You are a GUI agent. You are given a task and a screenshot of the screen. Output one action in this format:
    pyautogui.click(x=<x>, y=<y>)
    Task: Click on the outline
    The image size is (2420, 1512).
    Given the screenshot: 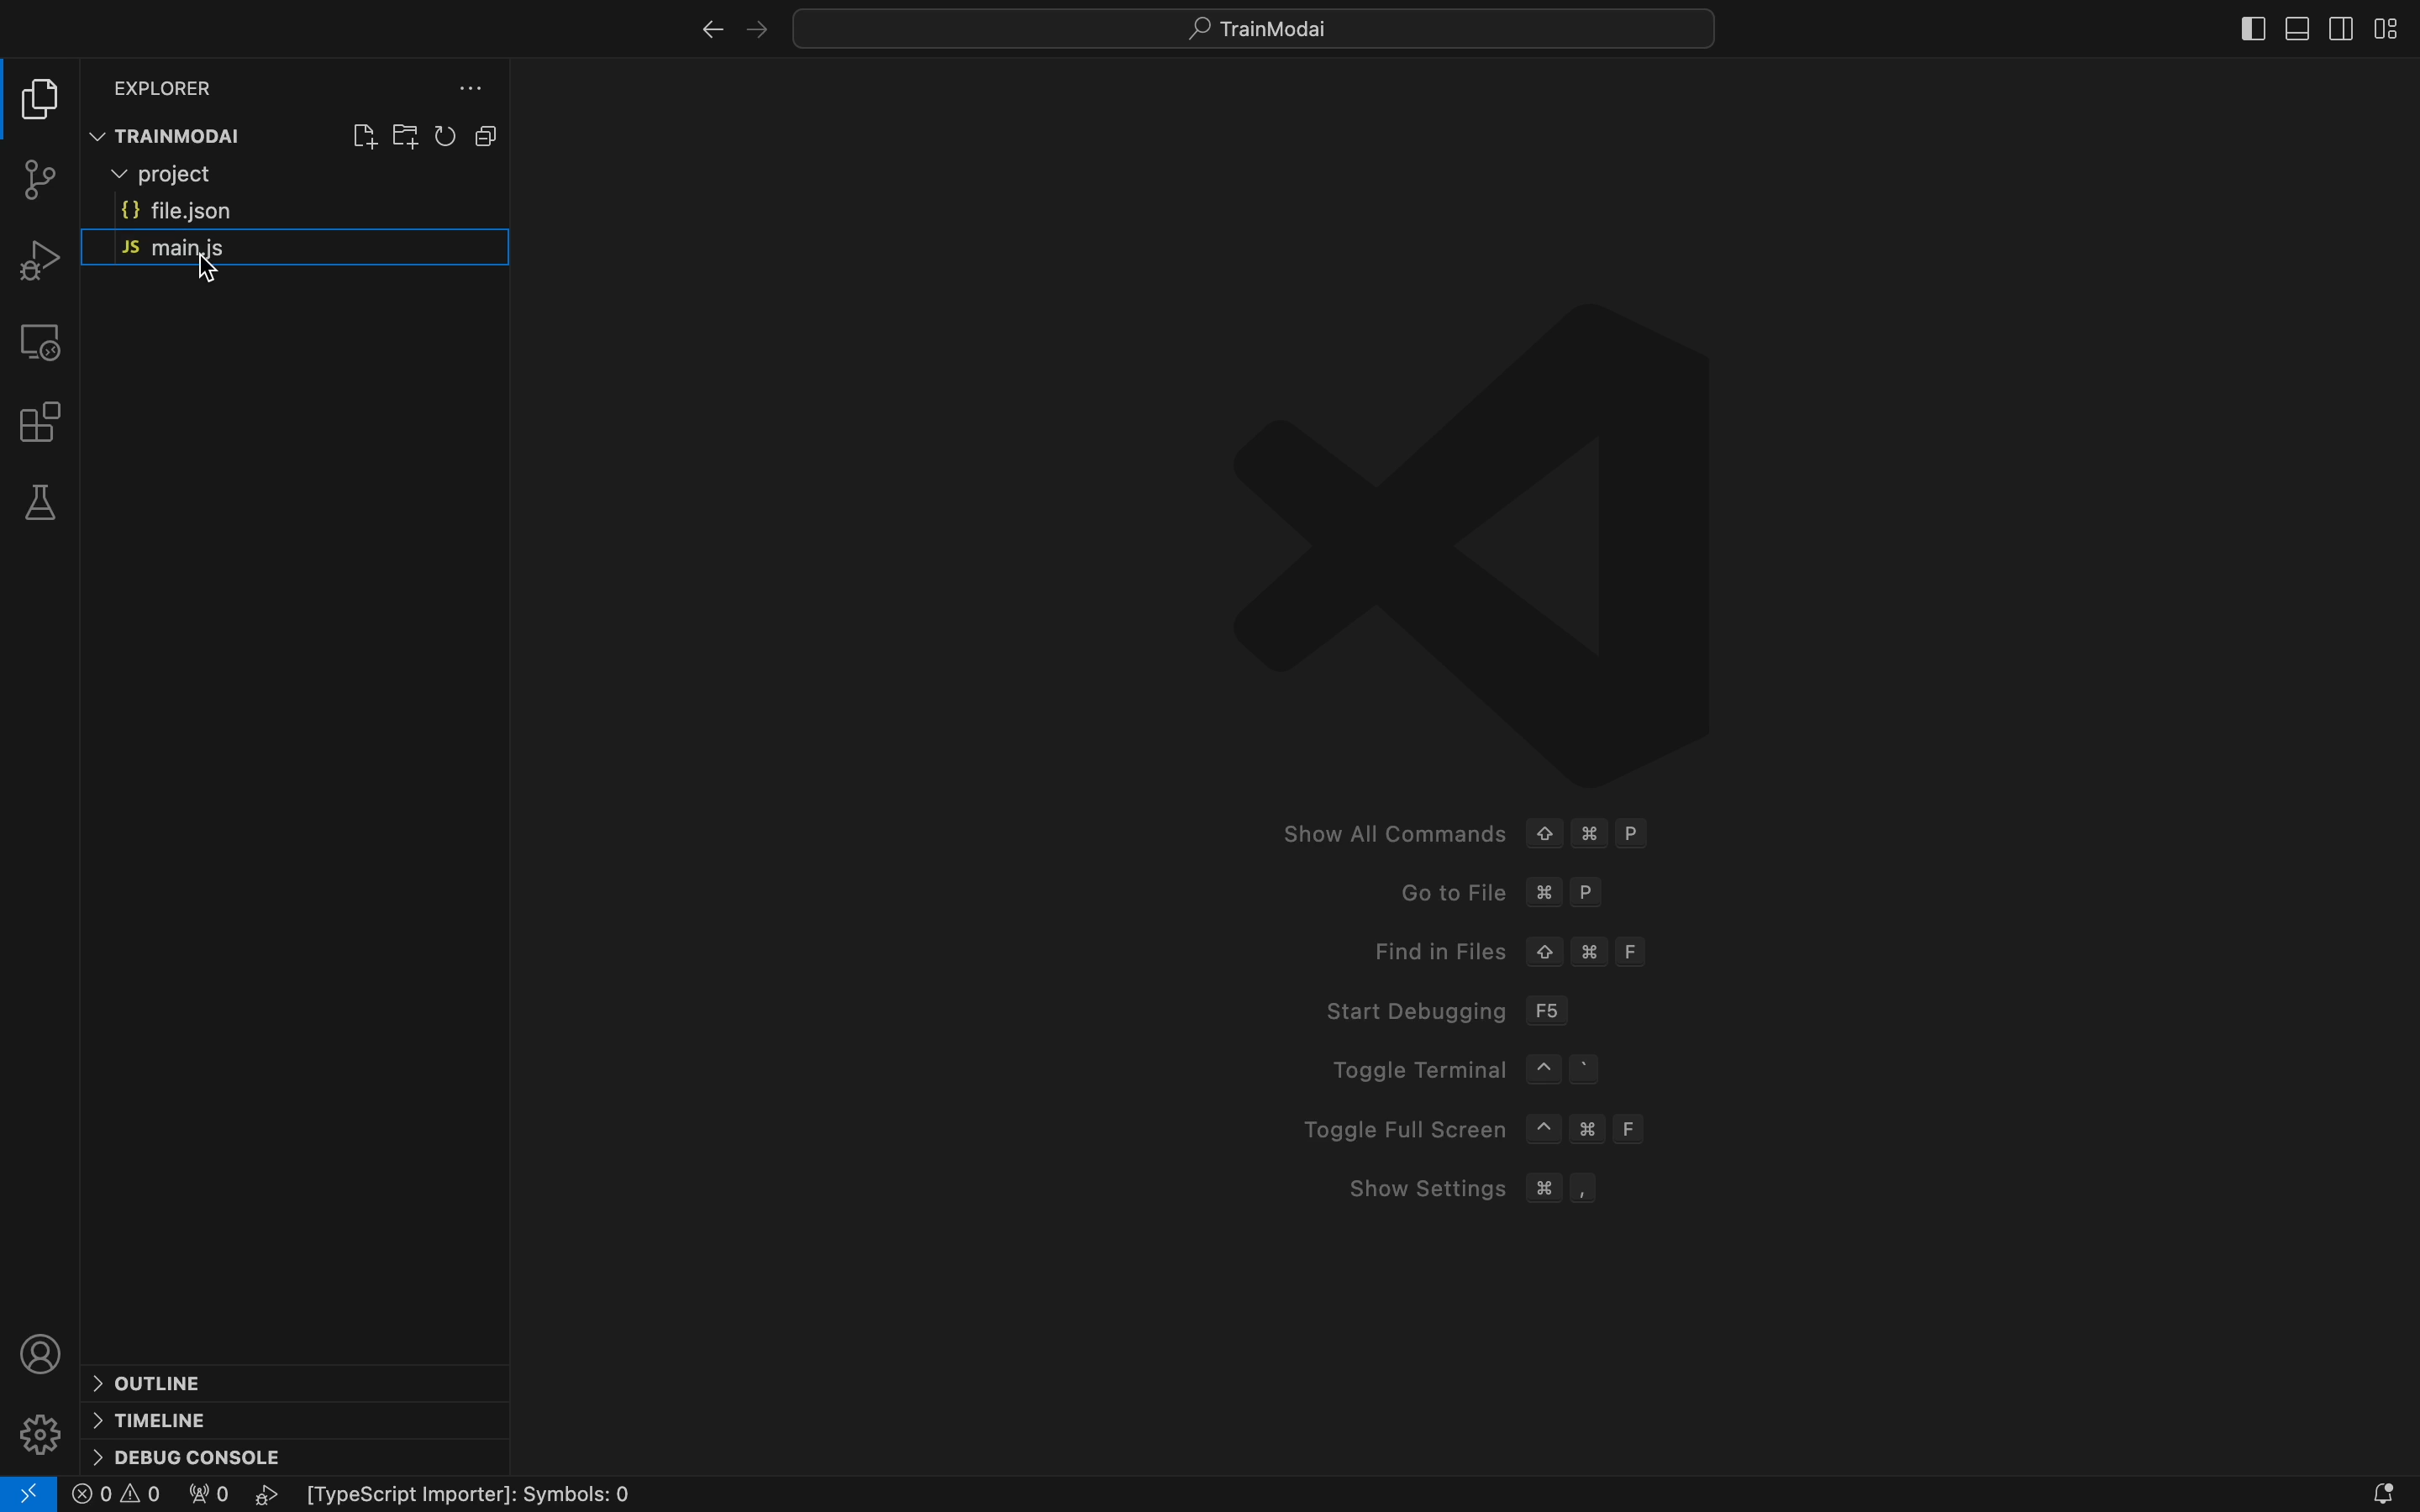 What is the action you would take?
    pyautogui.click(x=164, y=1383)
    